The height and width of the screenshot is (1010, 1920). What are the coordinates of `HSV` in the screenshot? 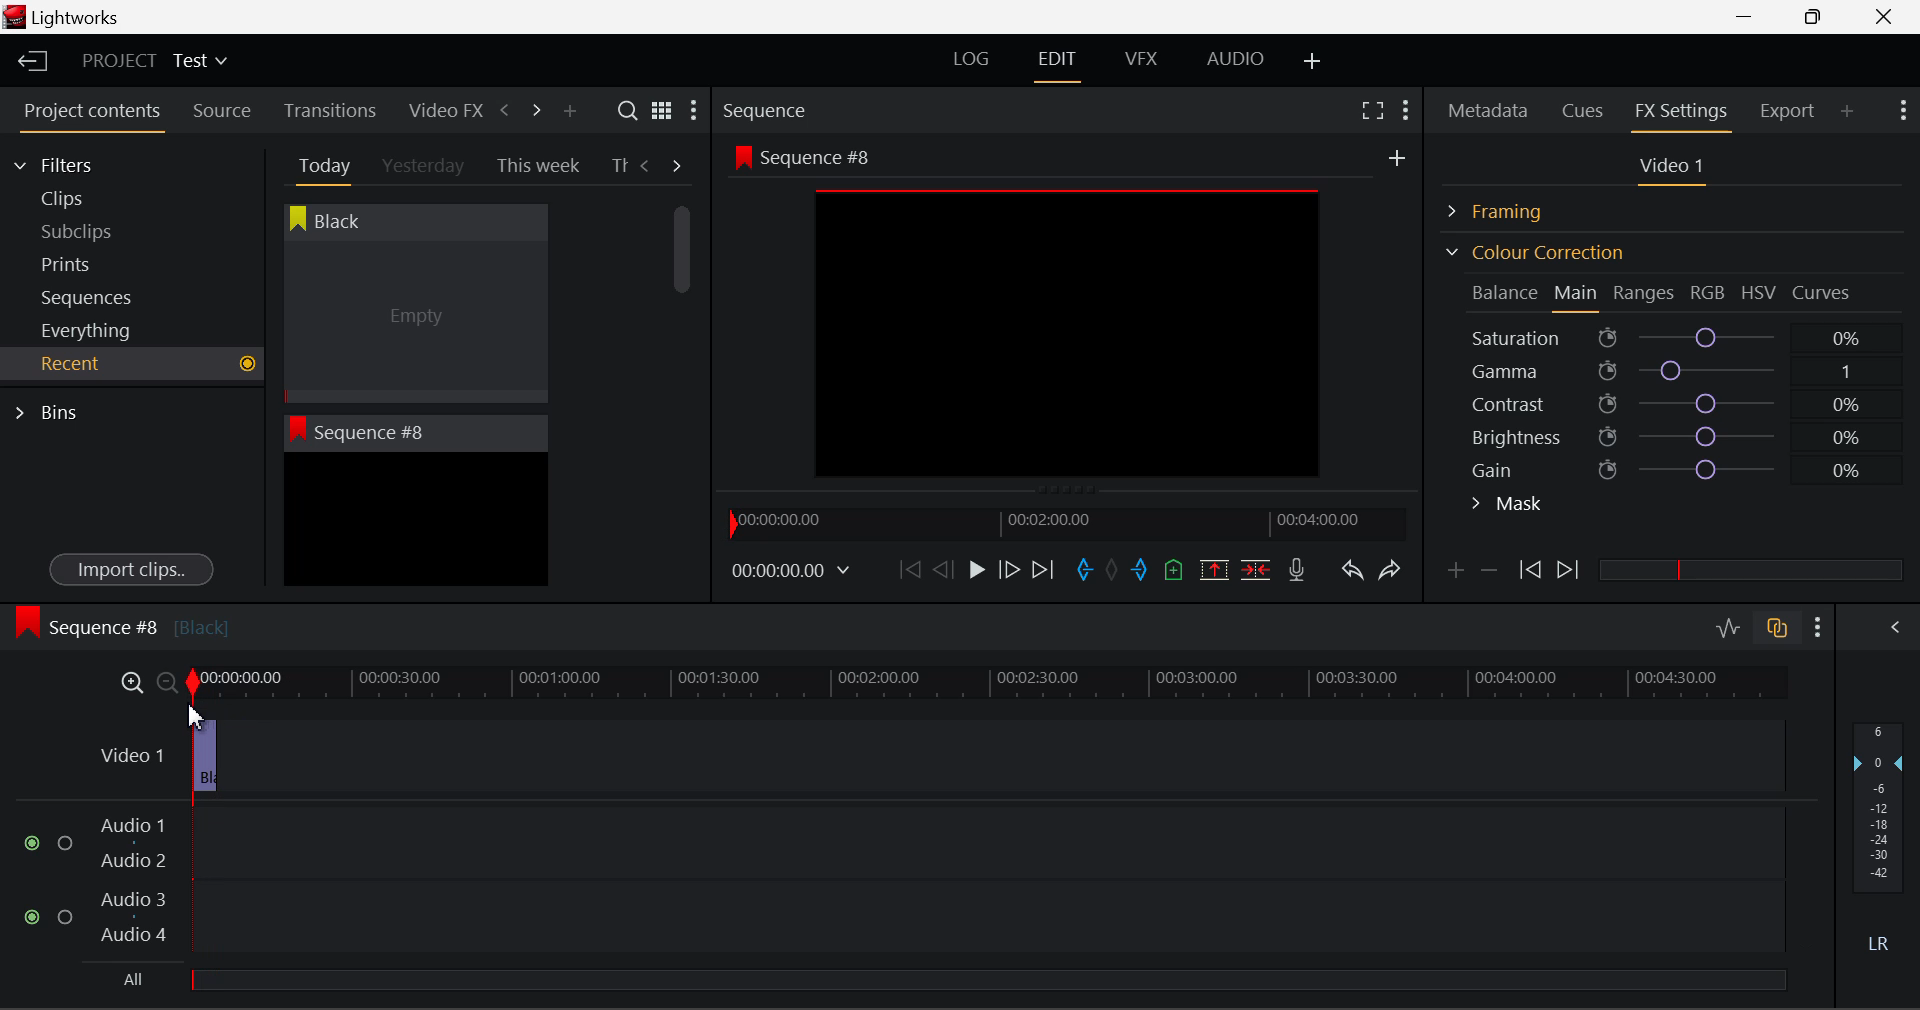 It's located at (1759, 292).